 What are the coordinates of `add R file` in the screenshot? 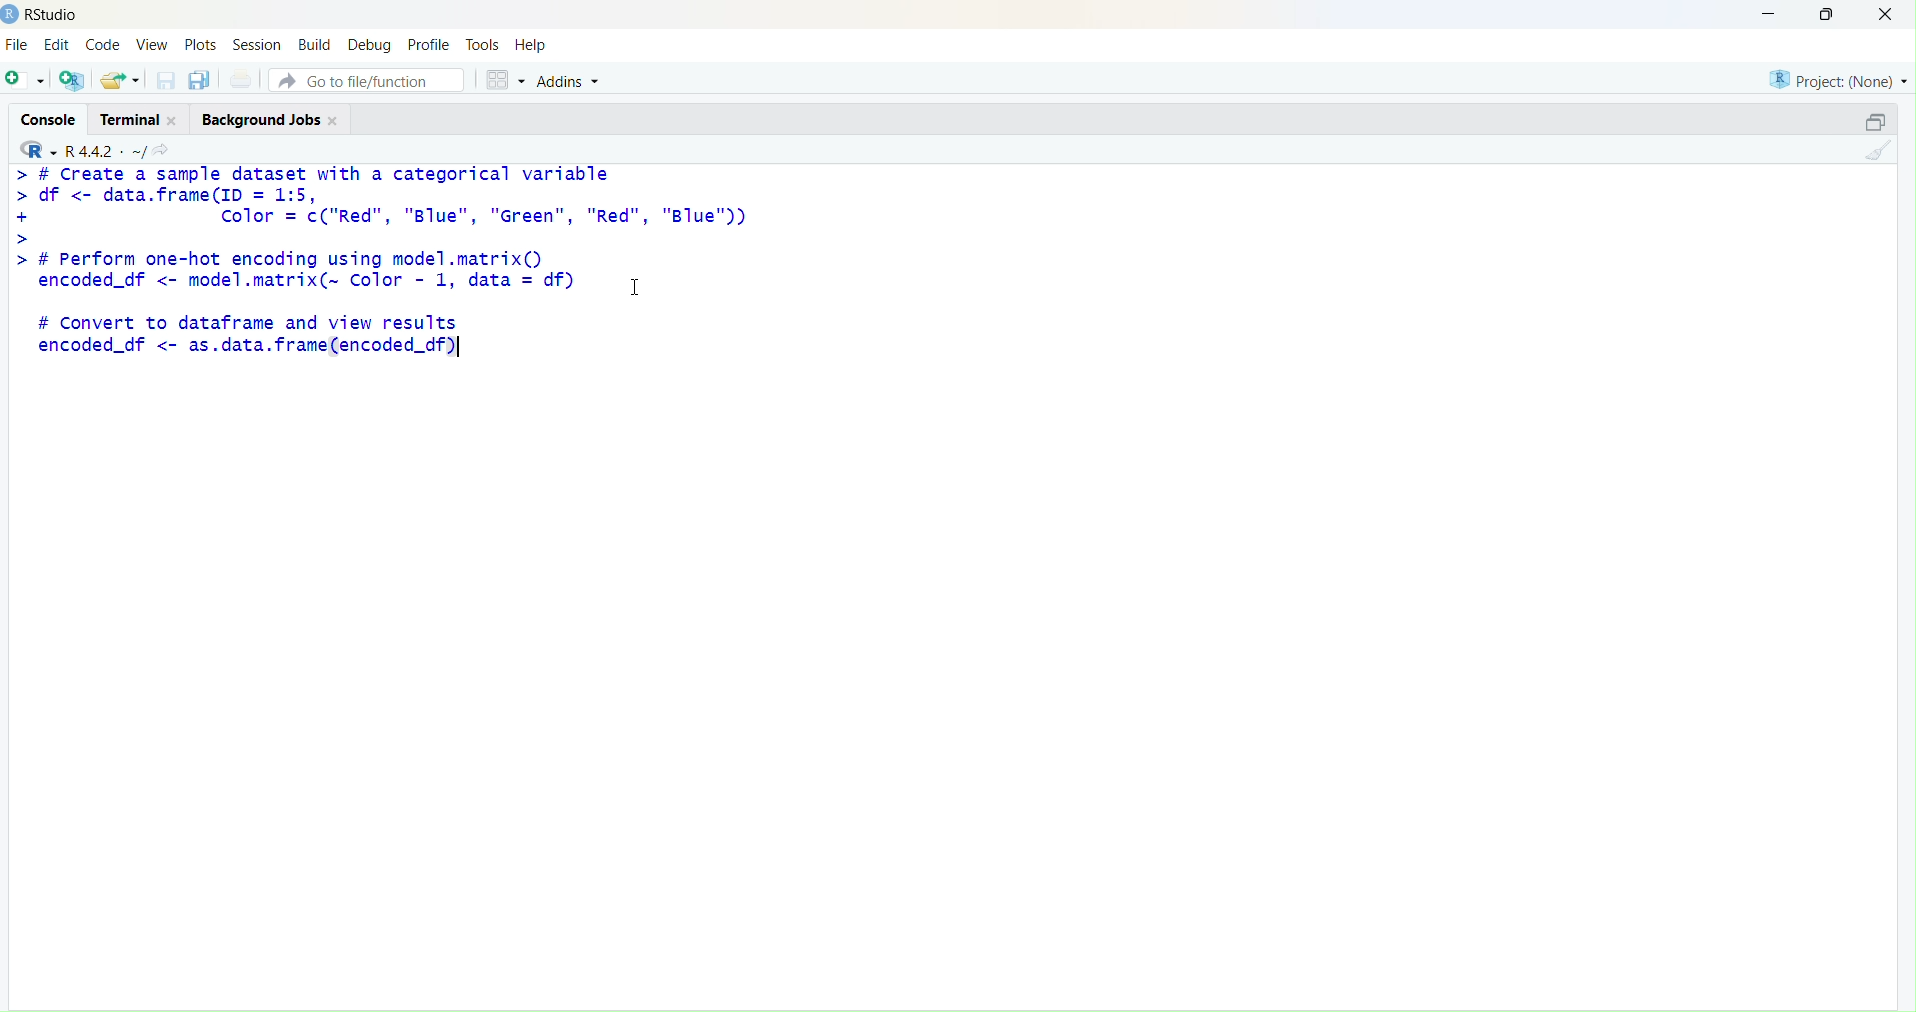 It's located at (72, 80).